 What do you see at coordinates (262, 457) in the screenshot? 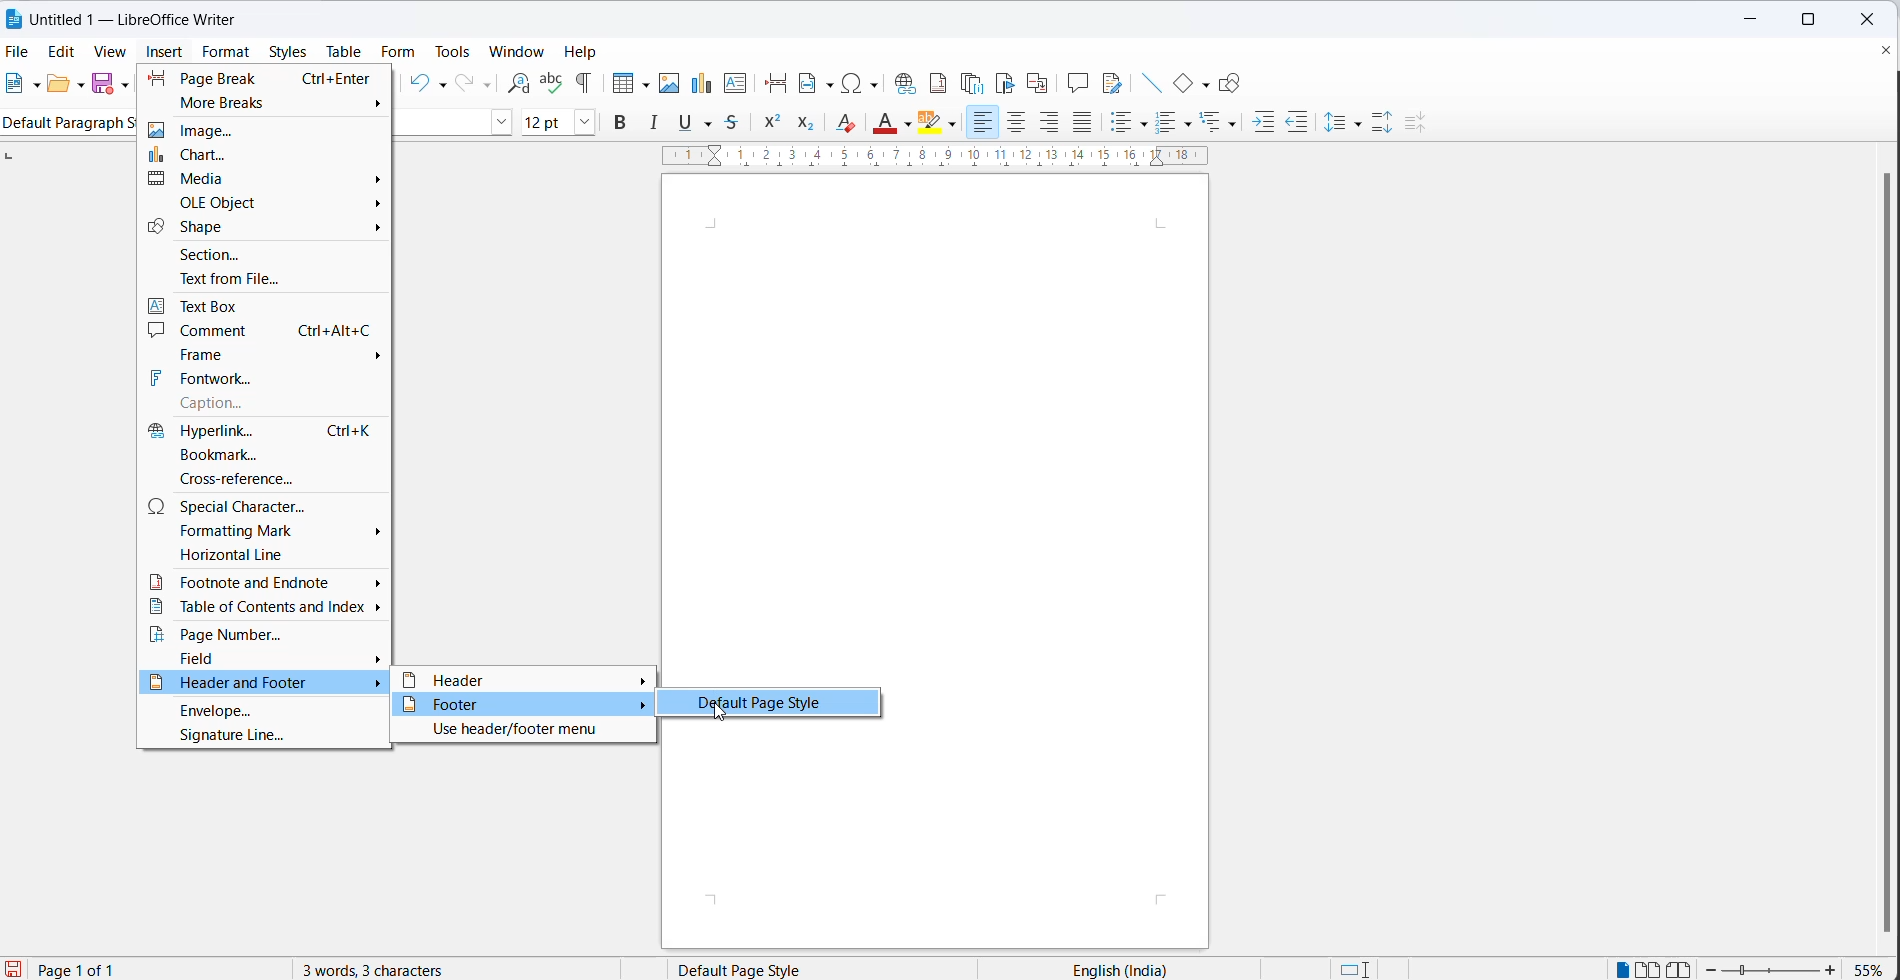
I see `bookmark` at bounding box center [262, 457].